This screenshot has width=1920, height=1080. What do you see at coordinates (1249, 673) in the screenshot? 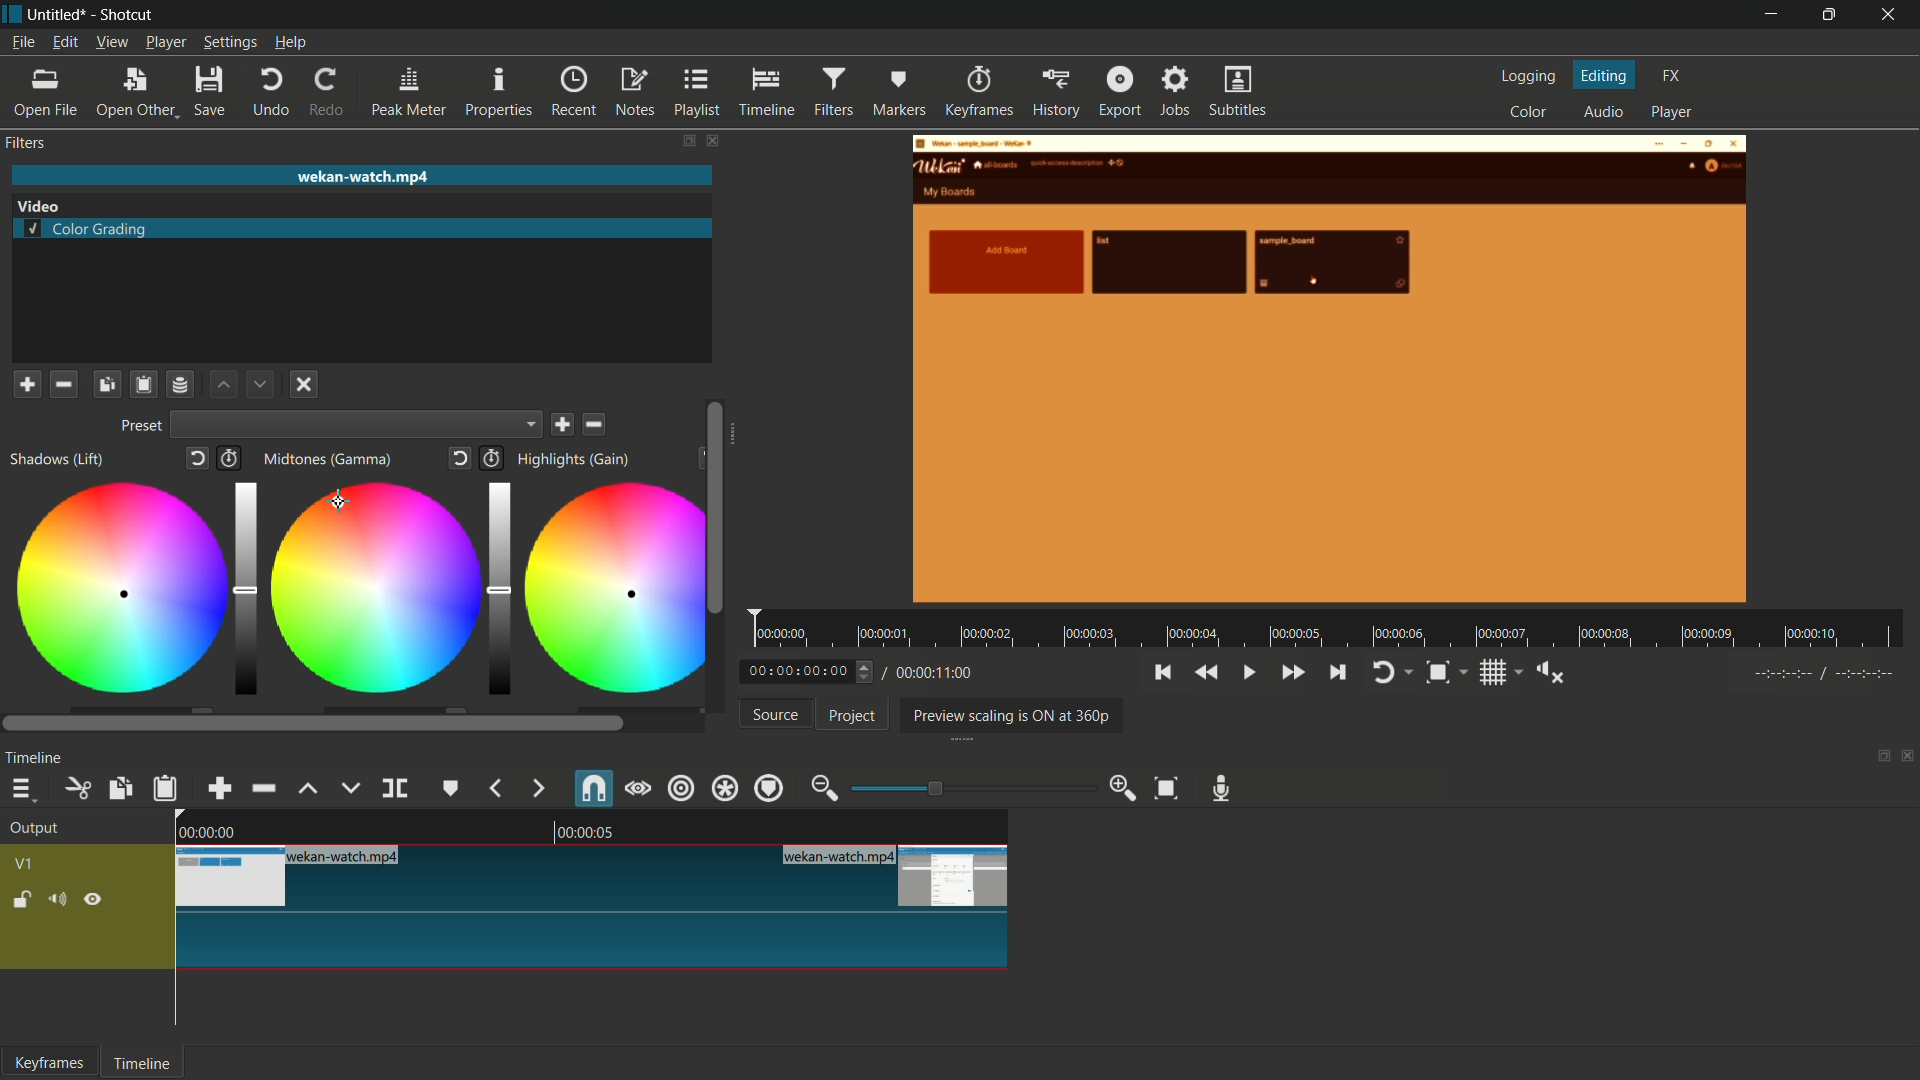
I see `toggle play or pause` at bounding box center [1249, 673].